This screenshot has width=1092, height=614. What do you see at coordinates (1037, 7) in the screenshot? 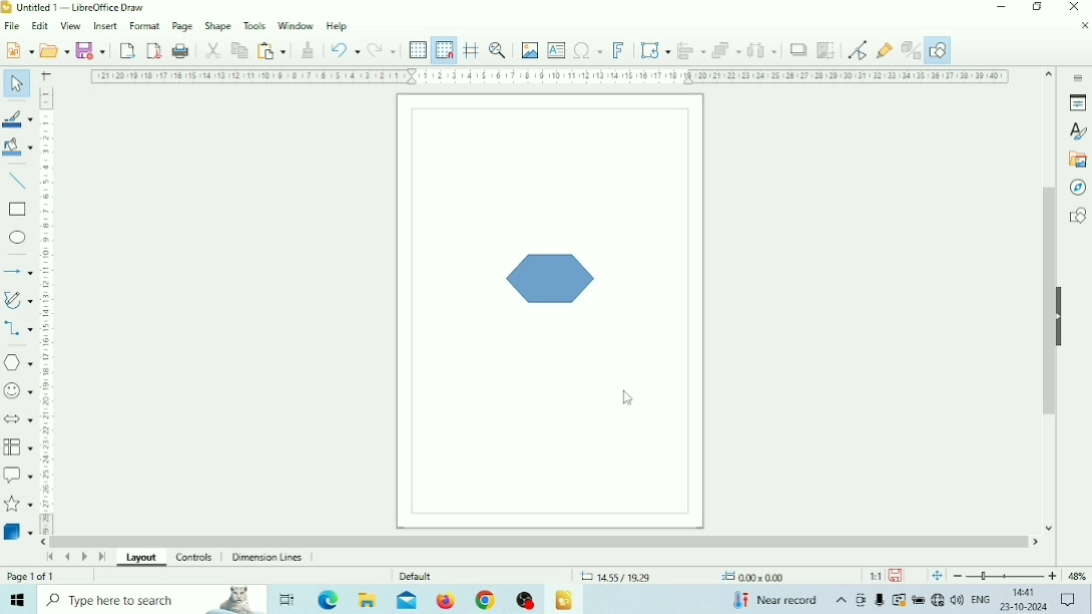
I see `Restore Down` at bounding box center [1037, 7].